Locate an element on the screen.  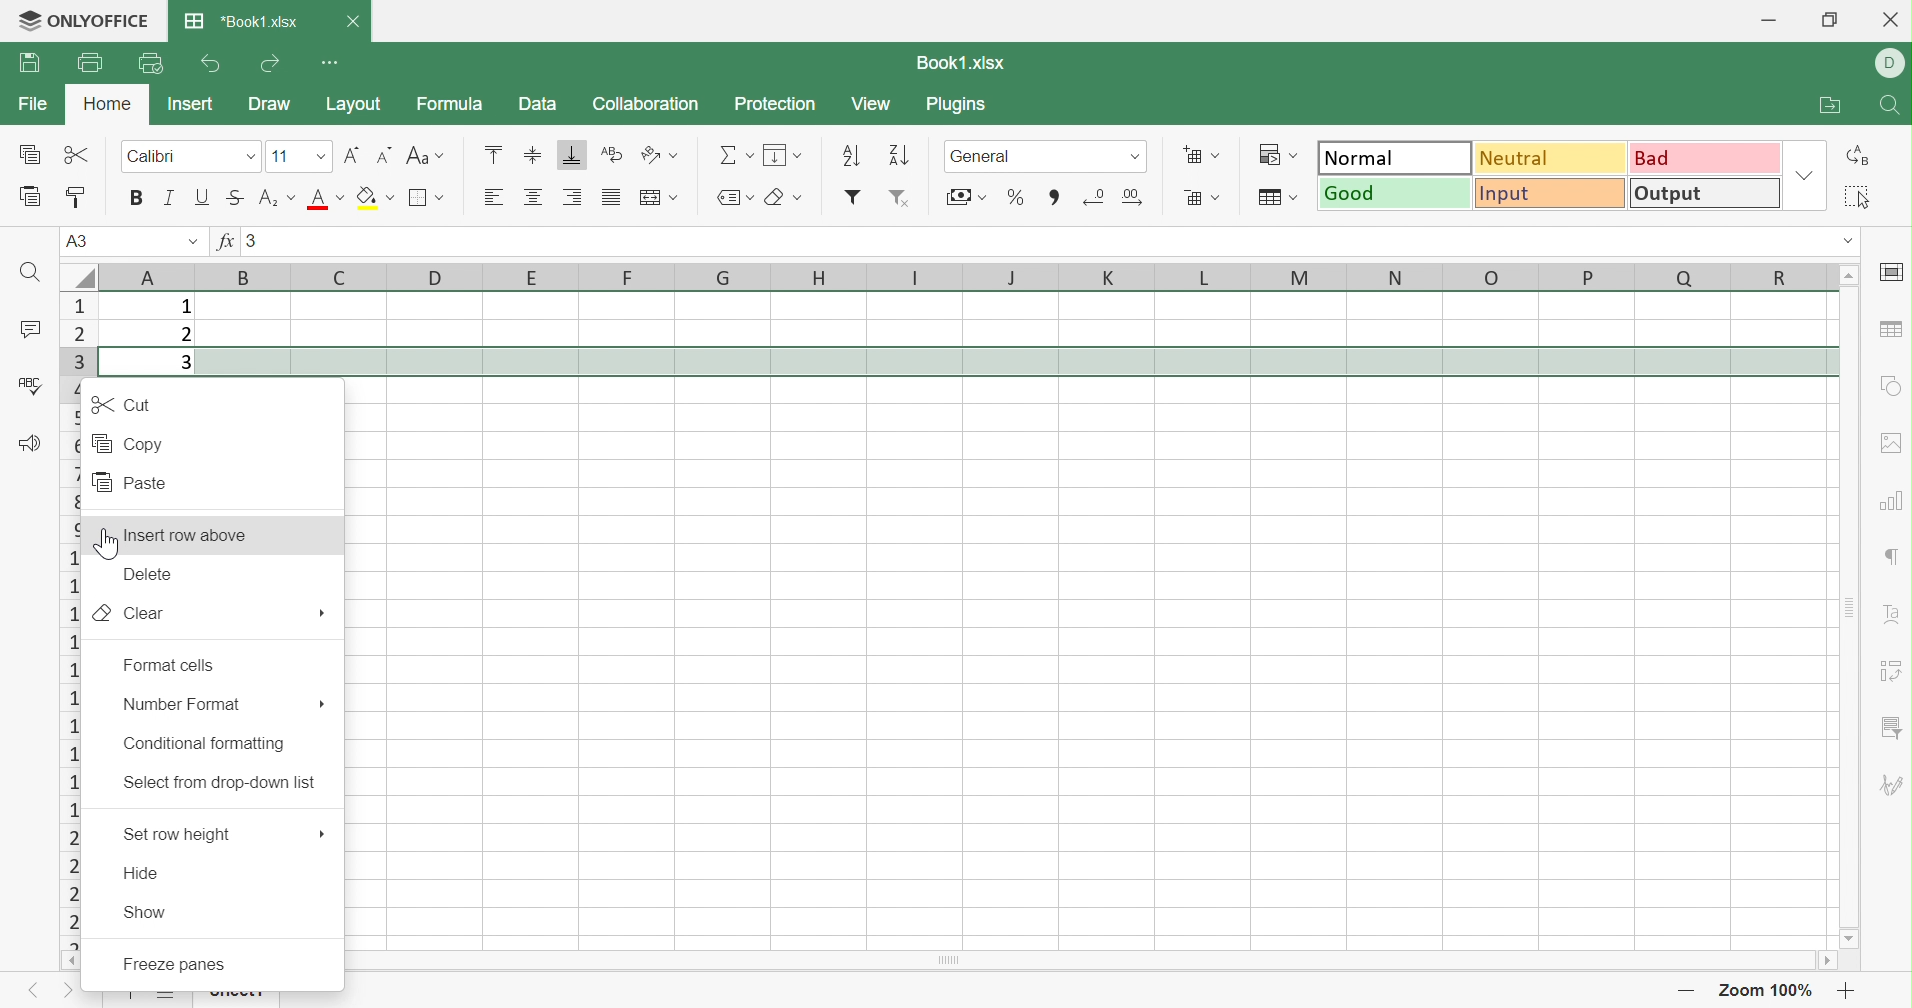
Drop Down is located at coordinates (749, 153).